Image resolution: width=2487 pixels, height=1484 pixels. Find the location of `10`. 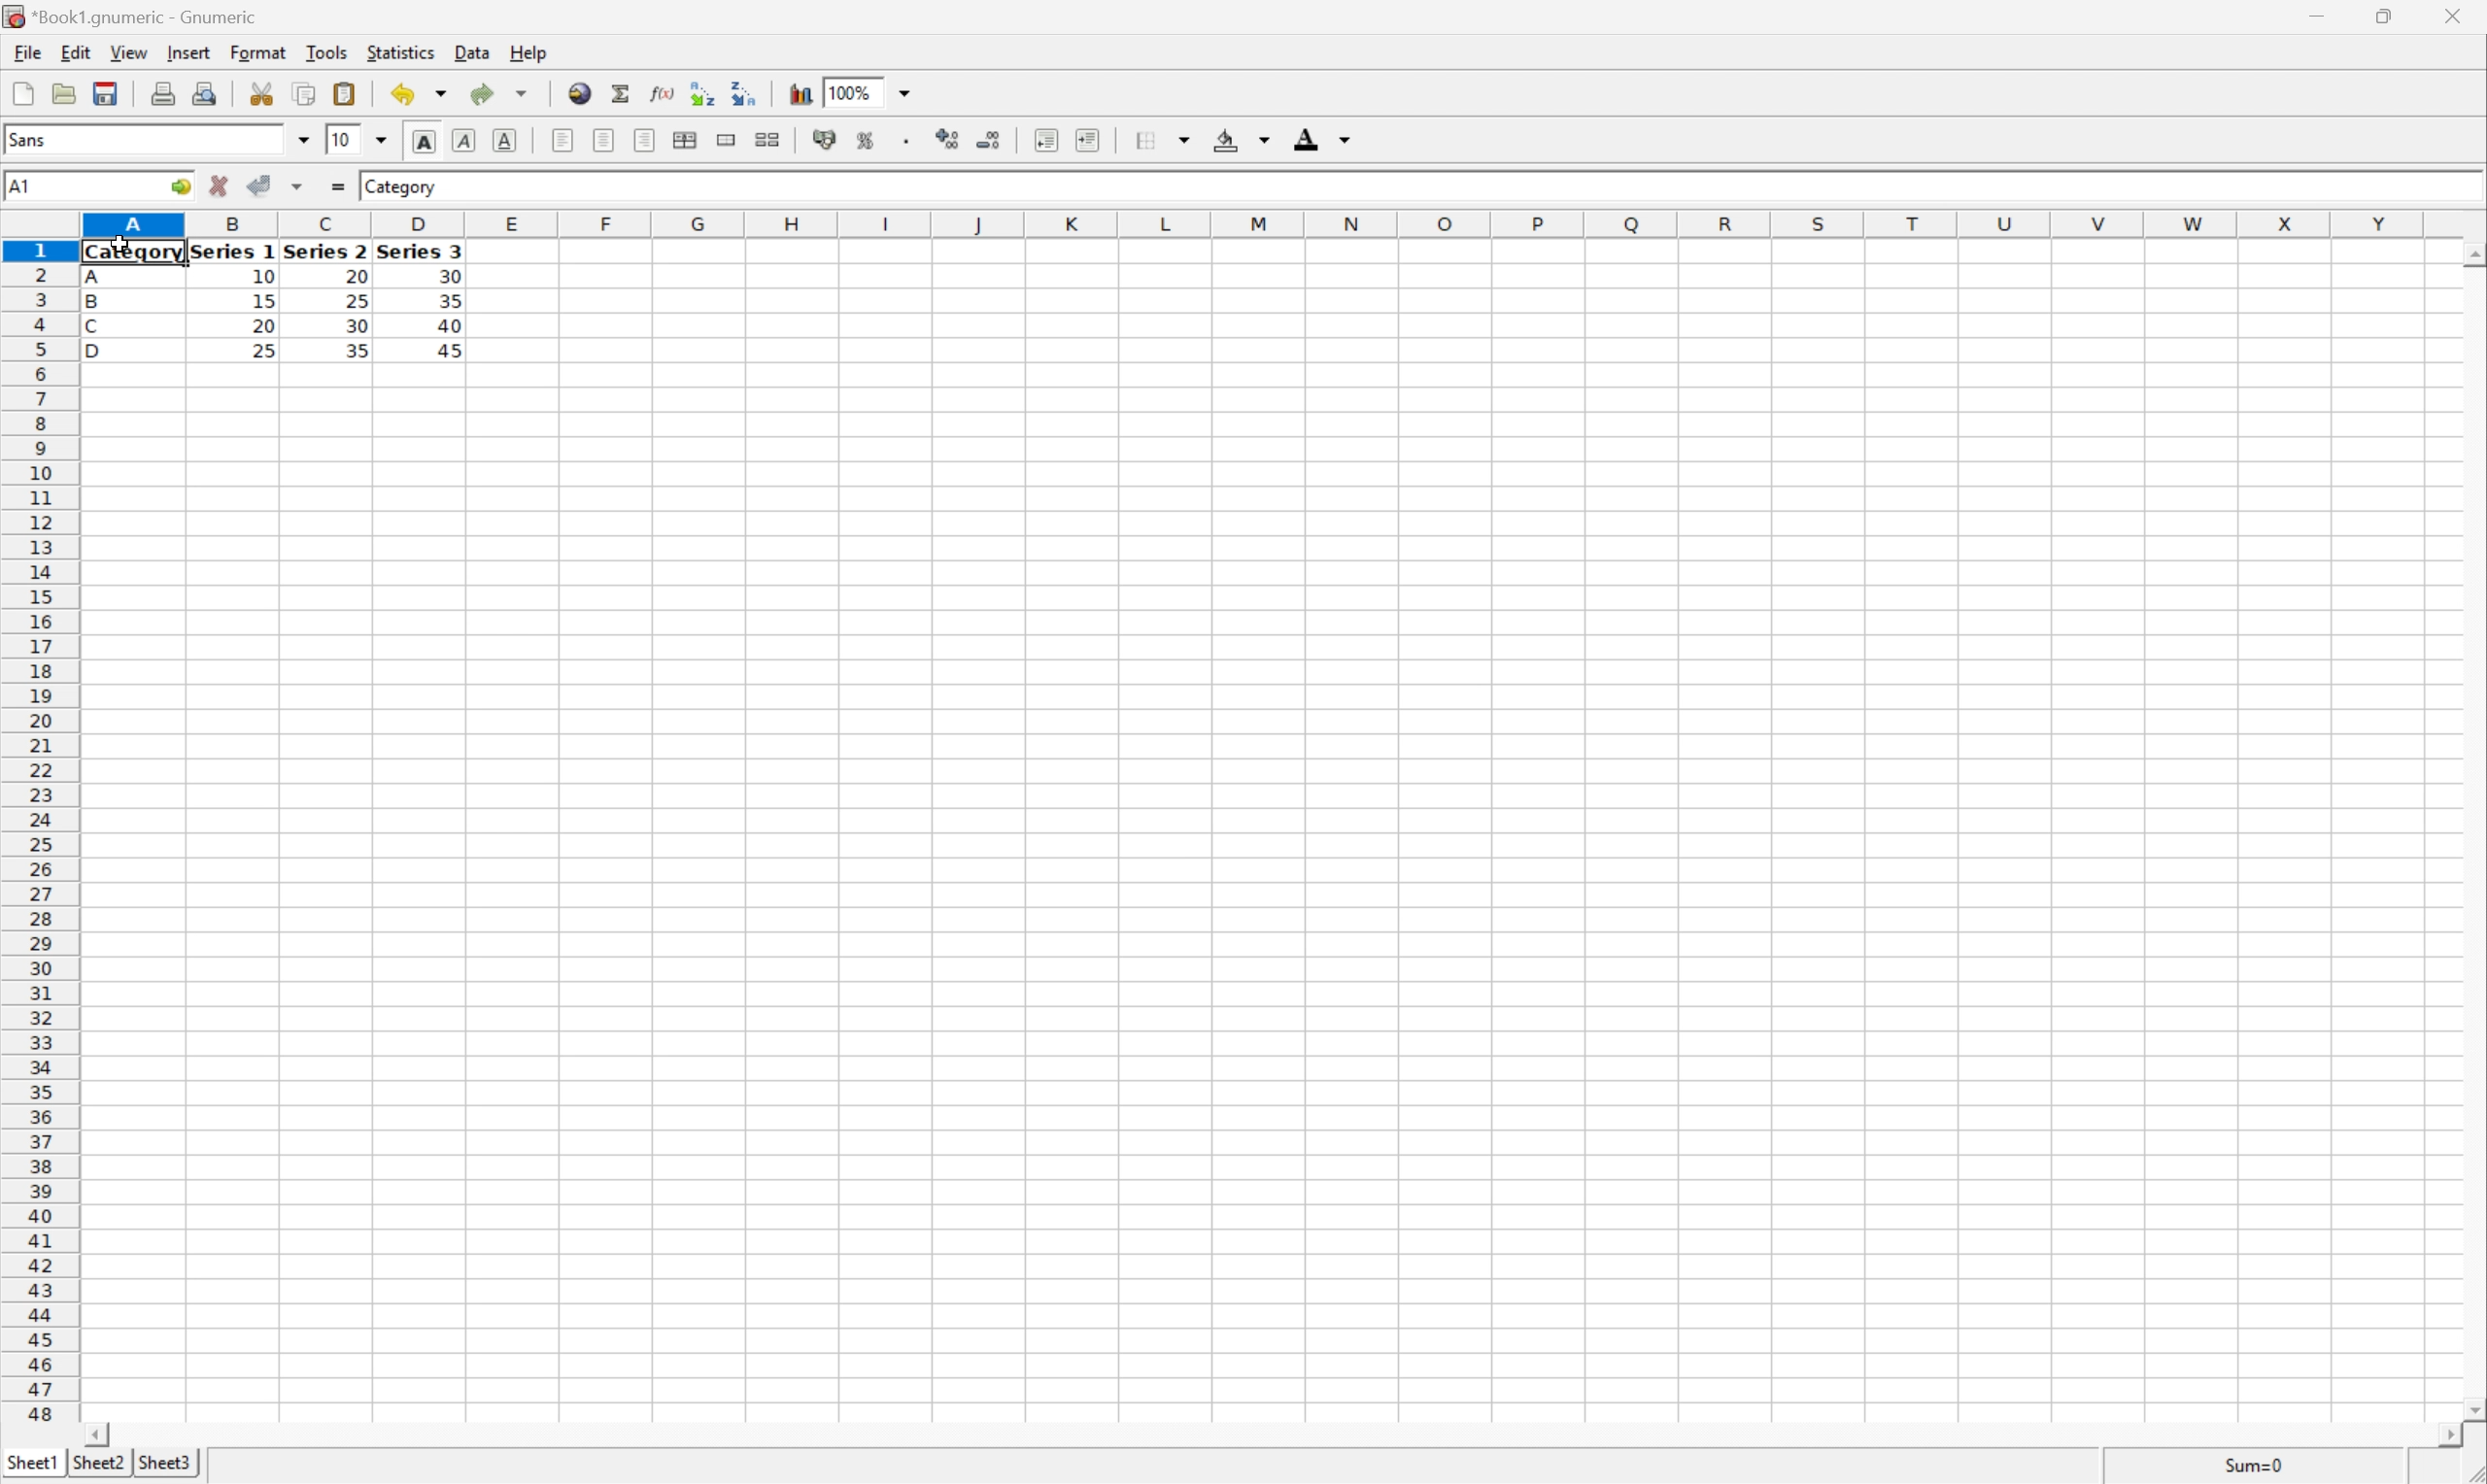

10 is located at coordinates (263, 278).